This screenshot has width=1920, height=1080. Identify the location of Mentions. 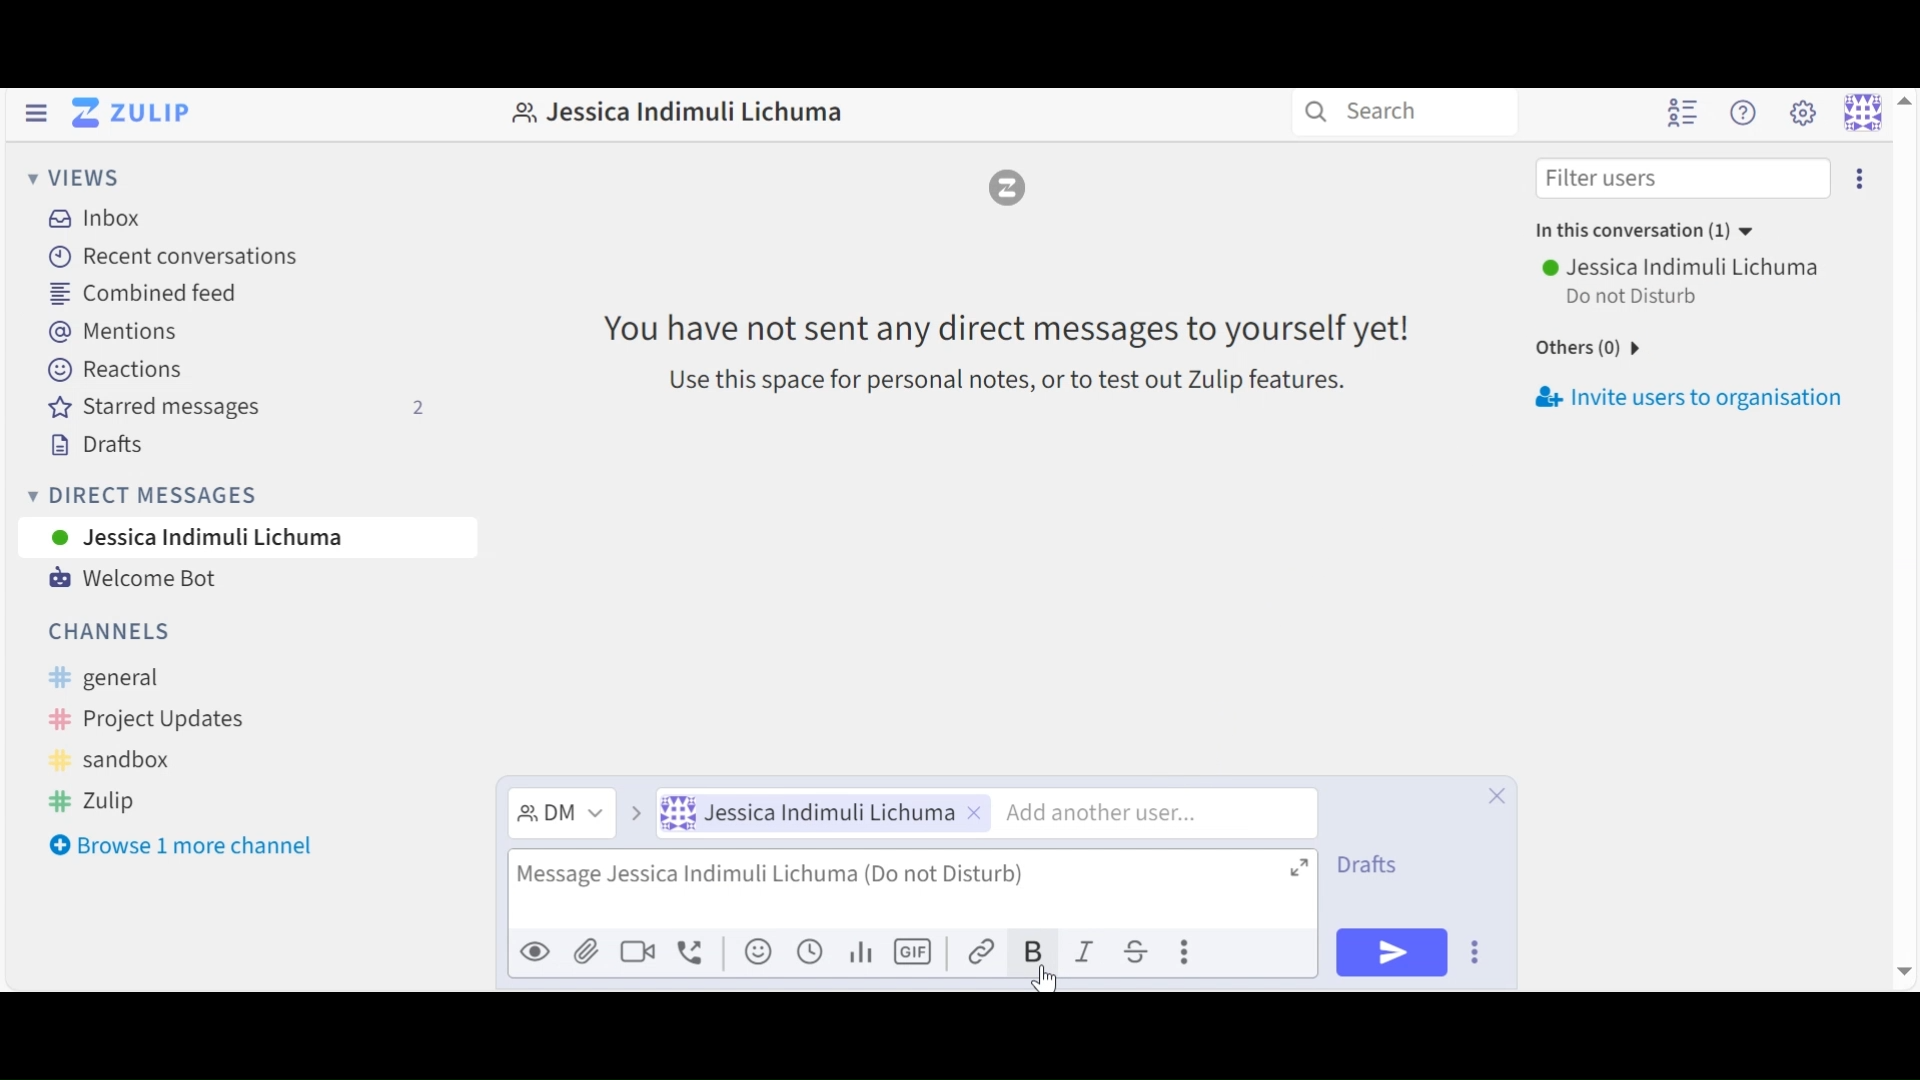
(113, 333).